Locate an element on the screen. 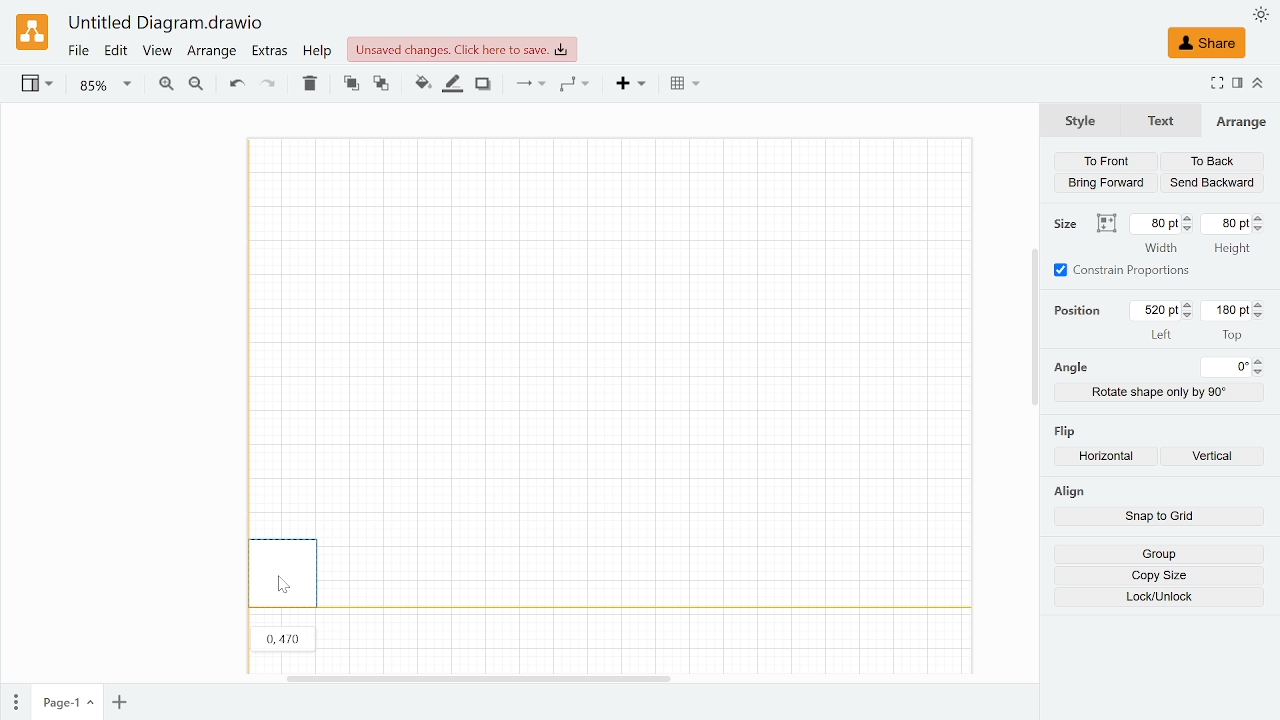 The width and height of the screenshot is (1280, 720). Extras is located at coordinates (271, 52).